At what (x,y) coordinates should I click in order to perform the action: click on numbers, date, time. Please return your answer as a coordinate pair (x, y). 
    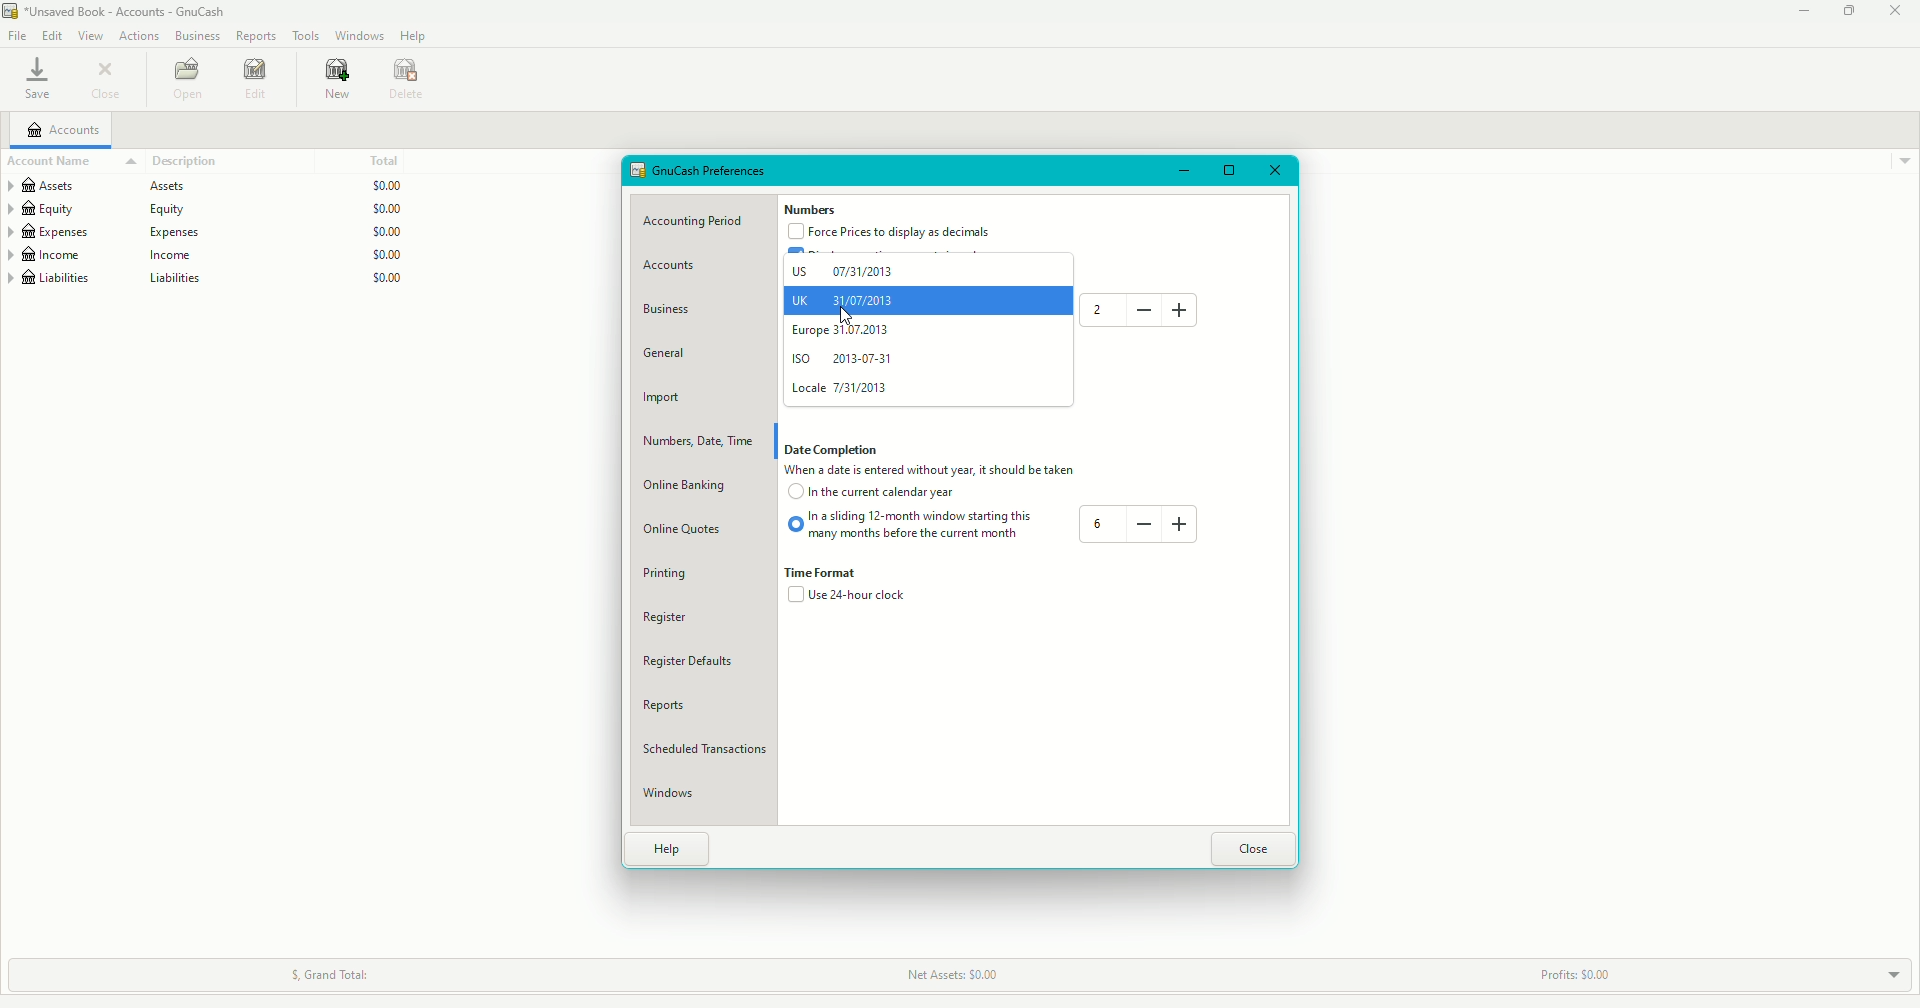
    Looking at the image, I should click on (700, 441).